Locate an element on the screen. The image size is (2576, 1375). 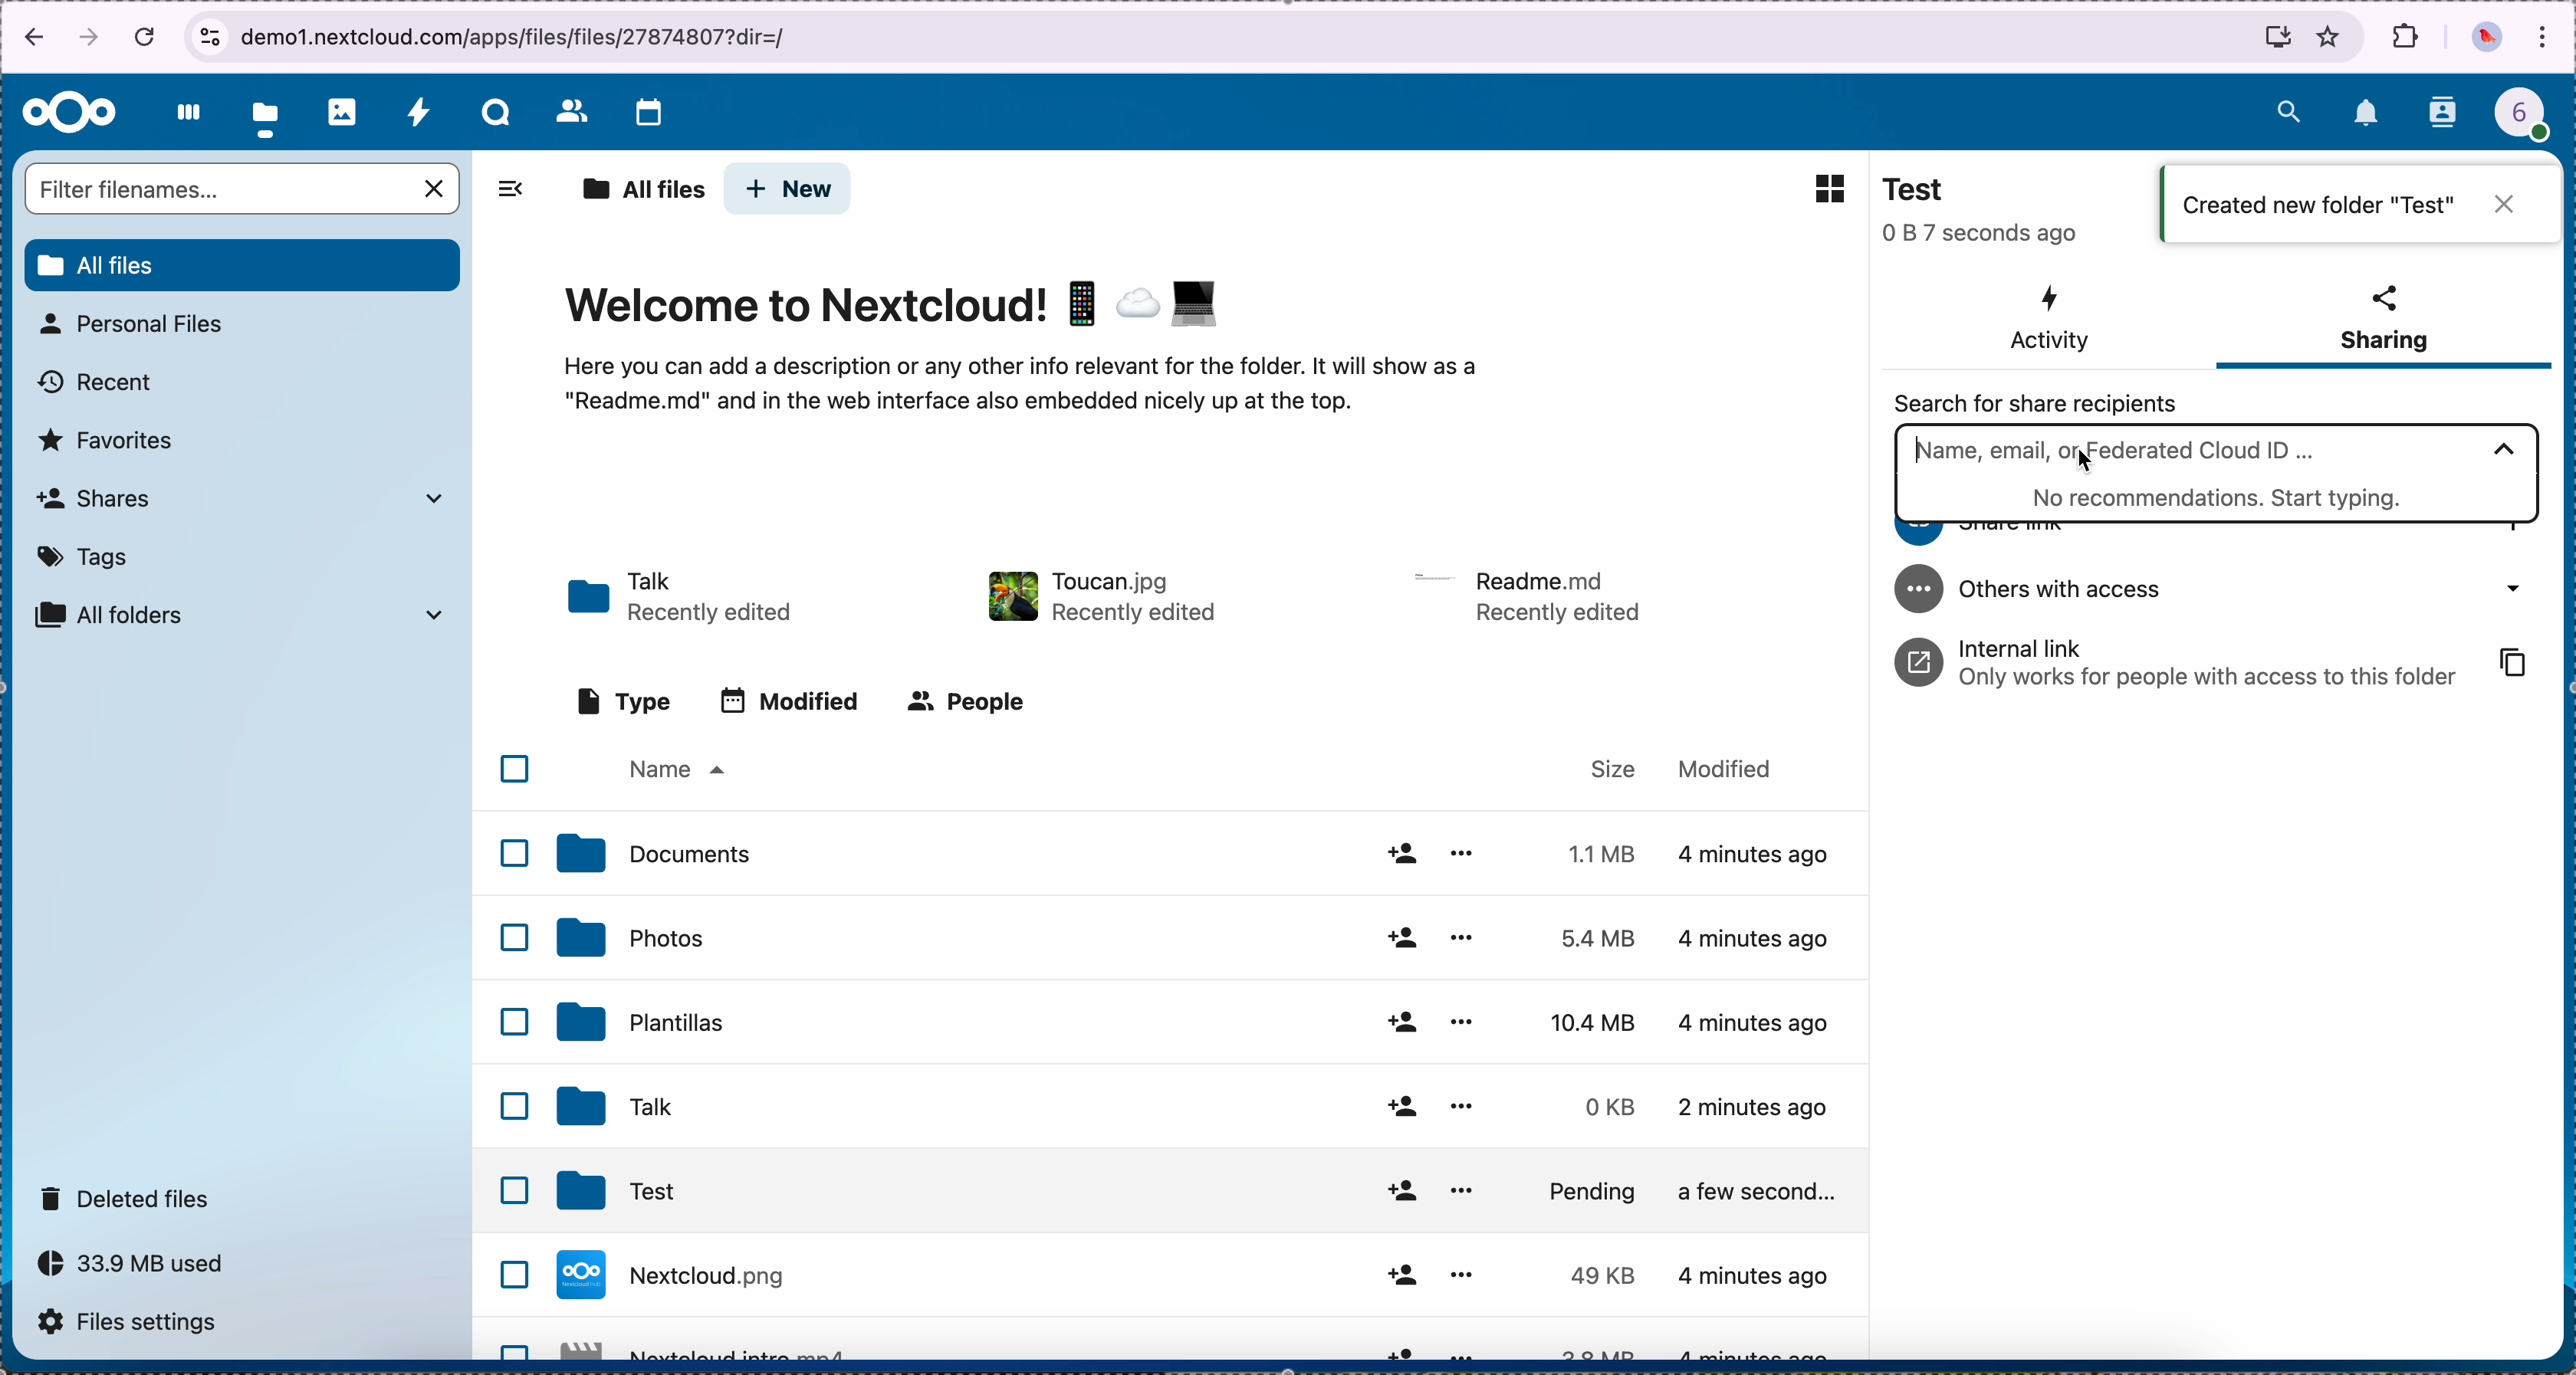
Nextcloud logo is located at coordinates (70, 114).